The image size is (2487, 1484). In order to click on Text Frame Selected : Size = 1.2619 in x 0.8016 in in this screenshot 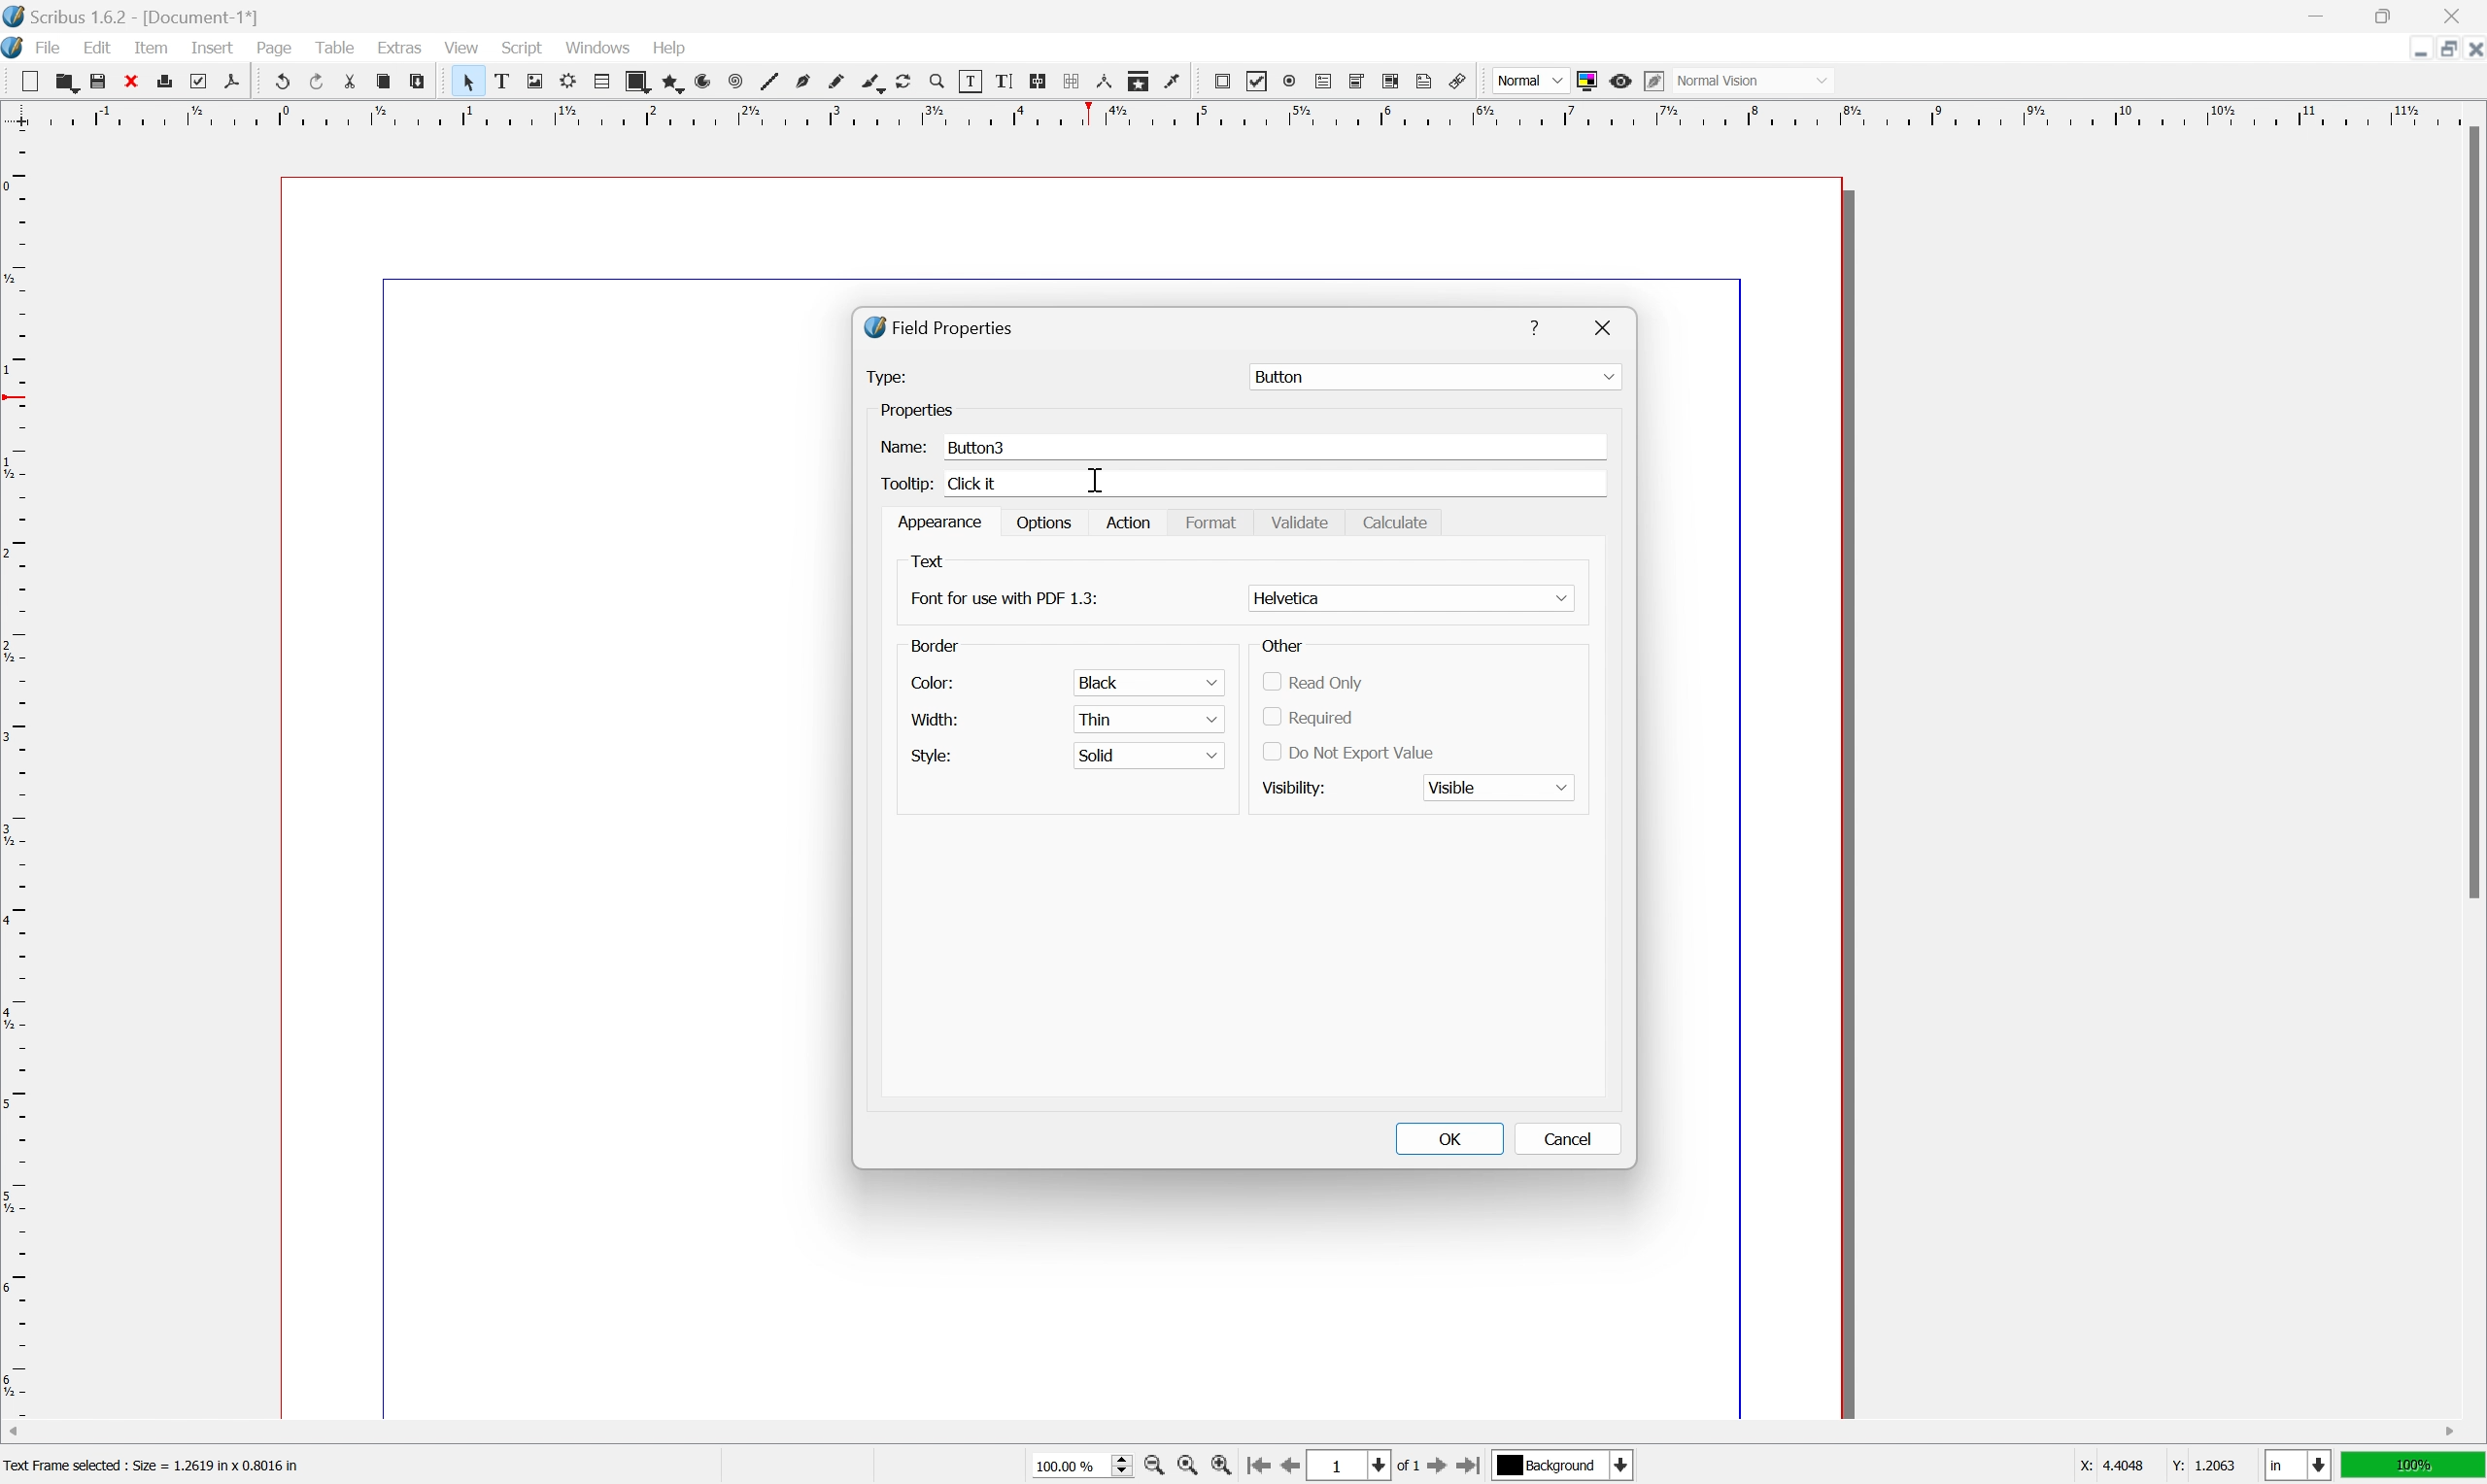, I will do `click(180, 1463)`.